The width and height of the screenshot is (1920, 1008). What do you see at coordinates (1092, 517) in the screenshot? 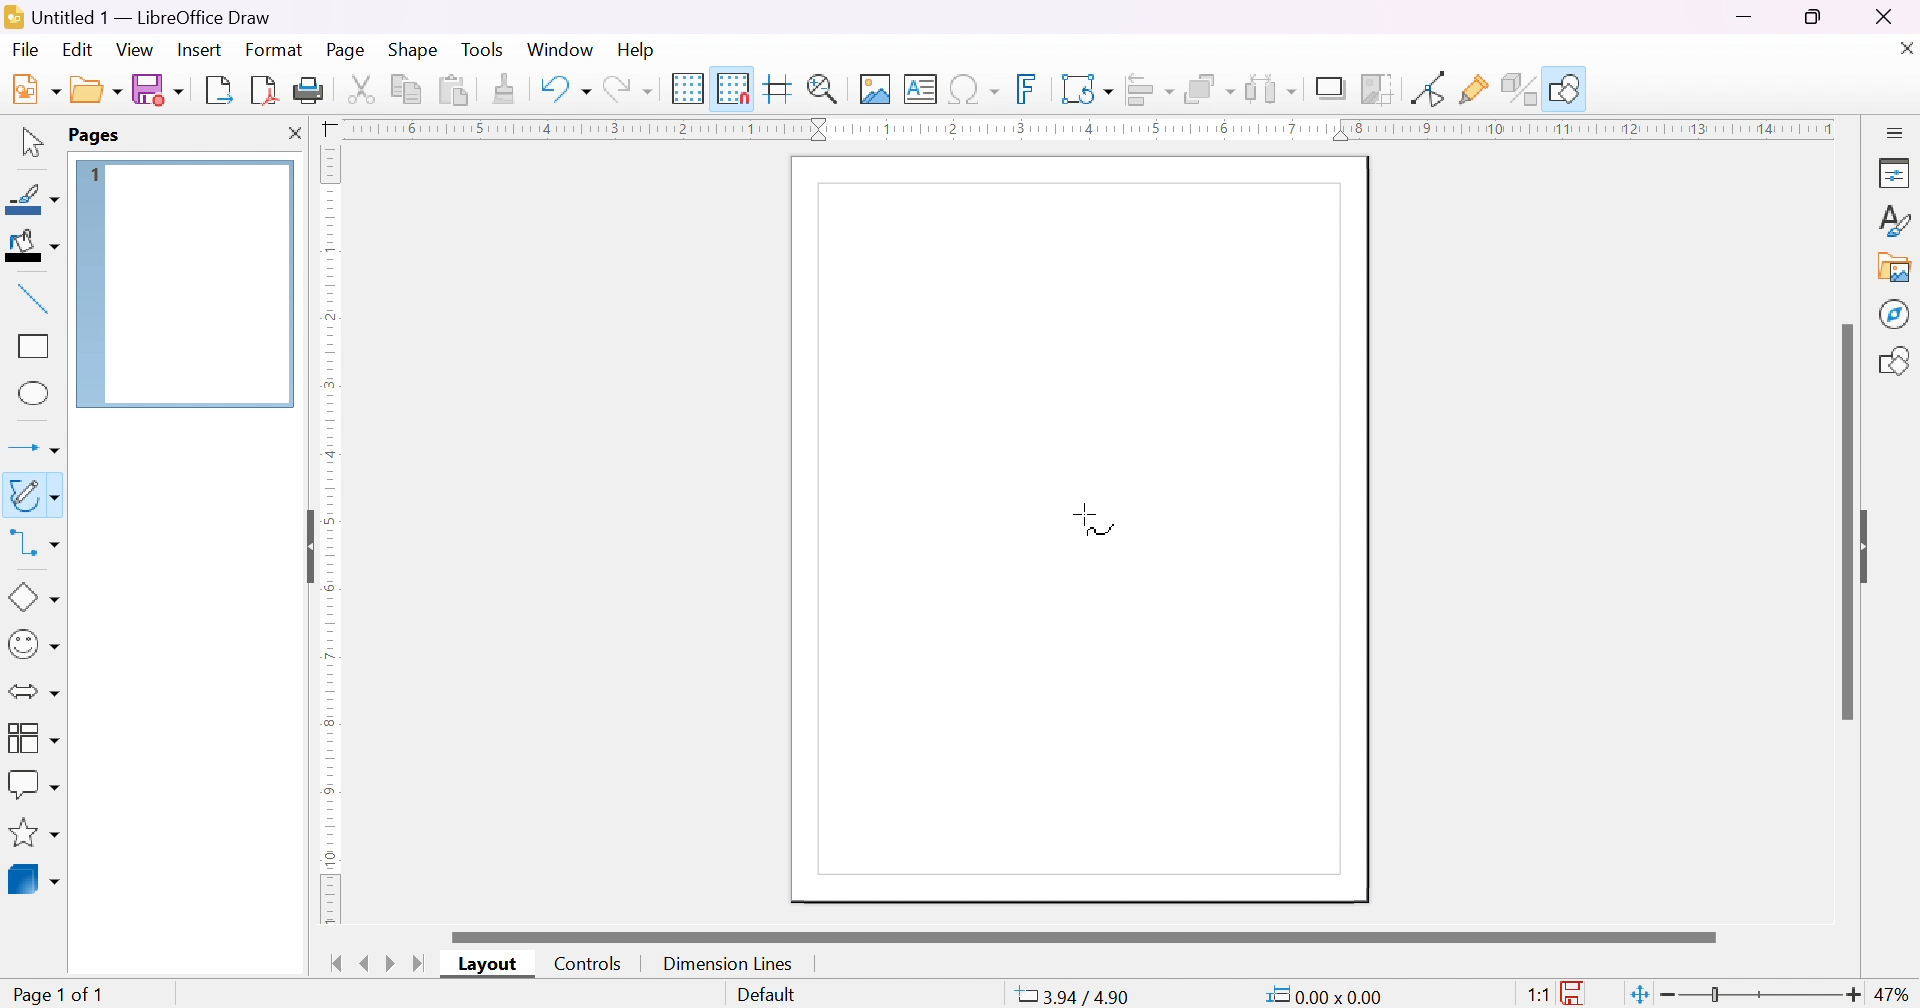
I see `cursor` at bounding box center [1092, 517].